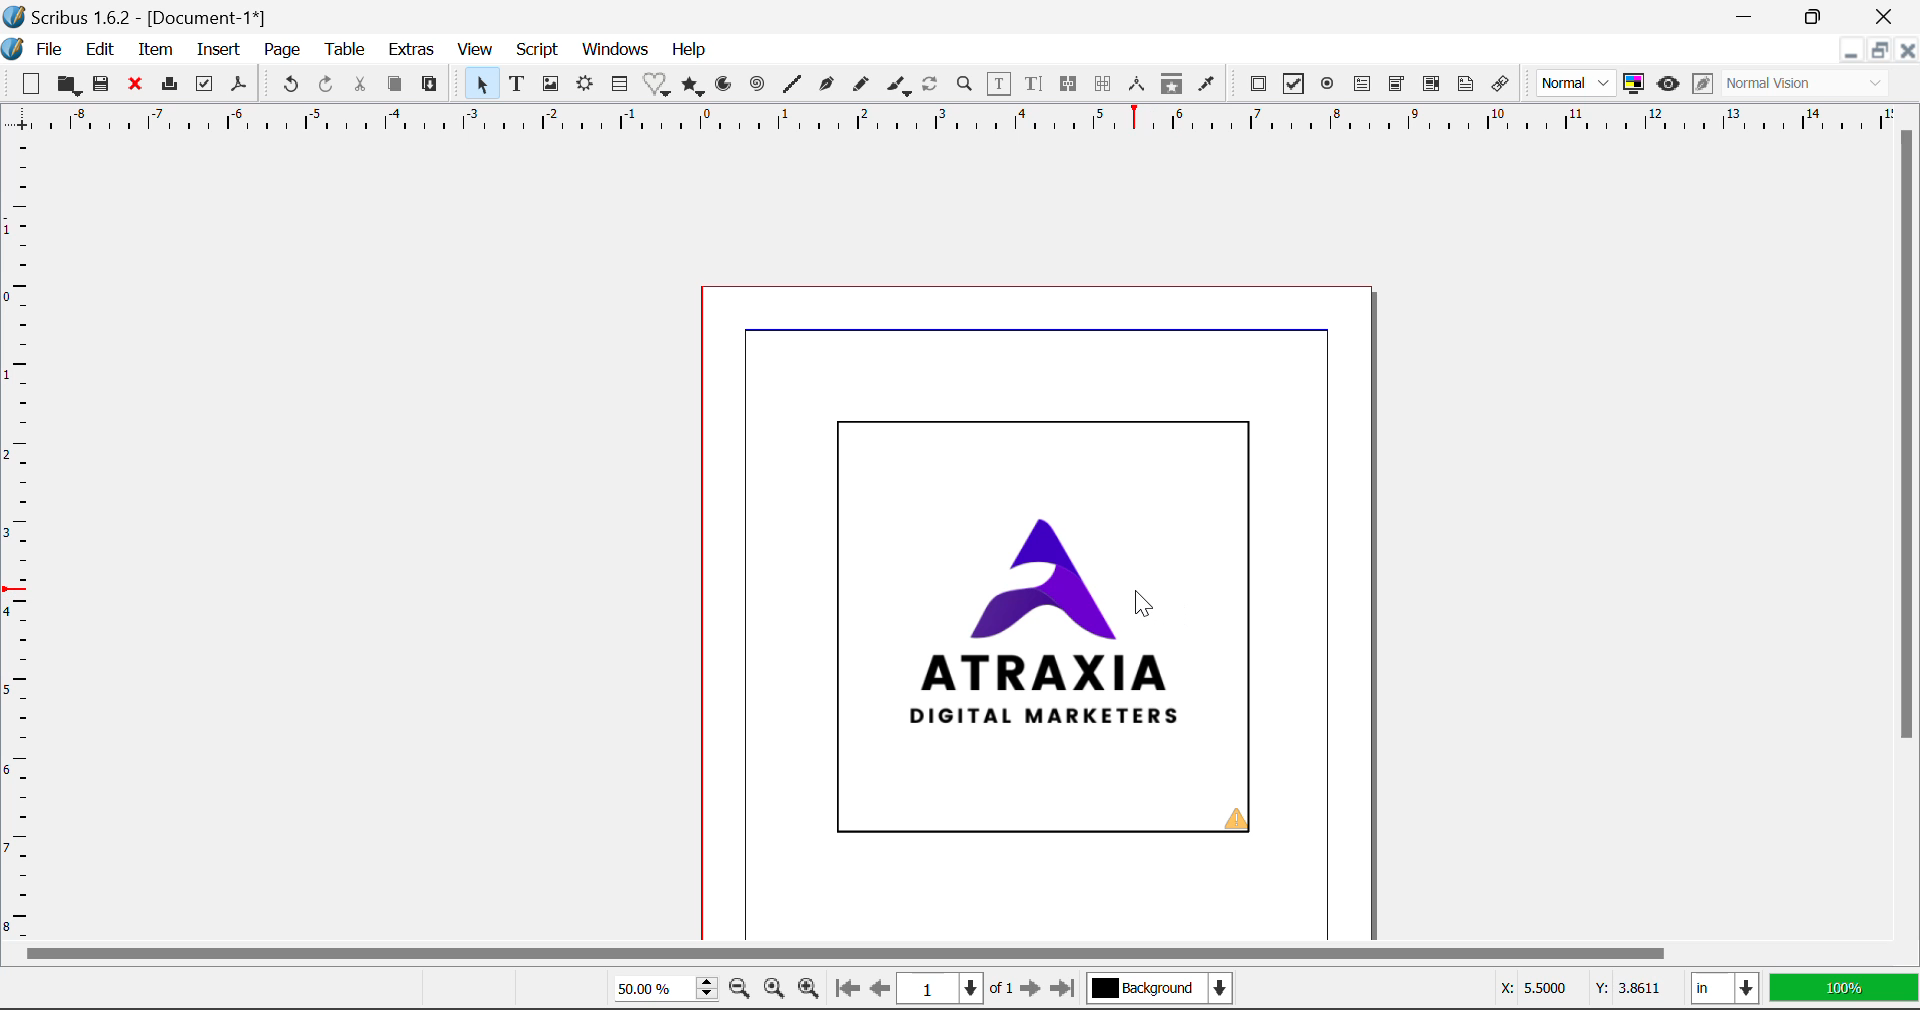 This screenshot has height=1010, width=1920. What do you see at coordinates (739, 990) in the screenshot?
I see `Zoom out` at bounding box center [739, 990].